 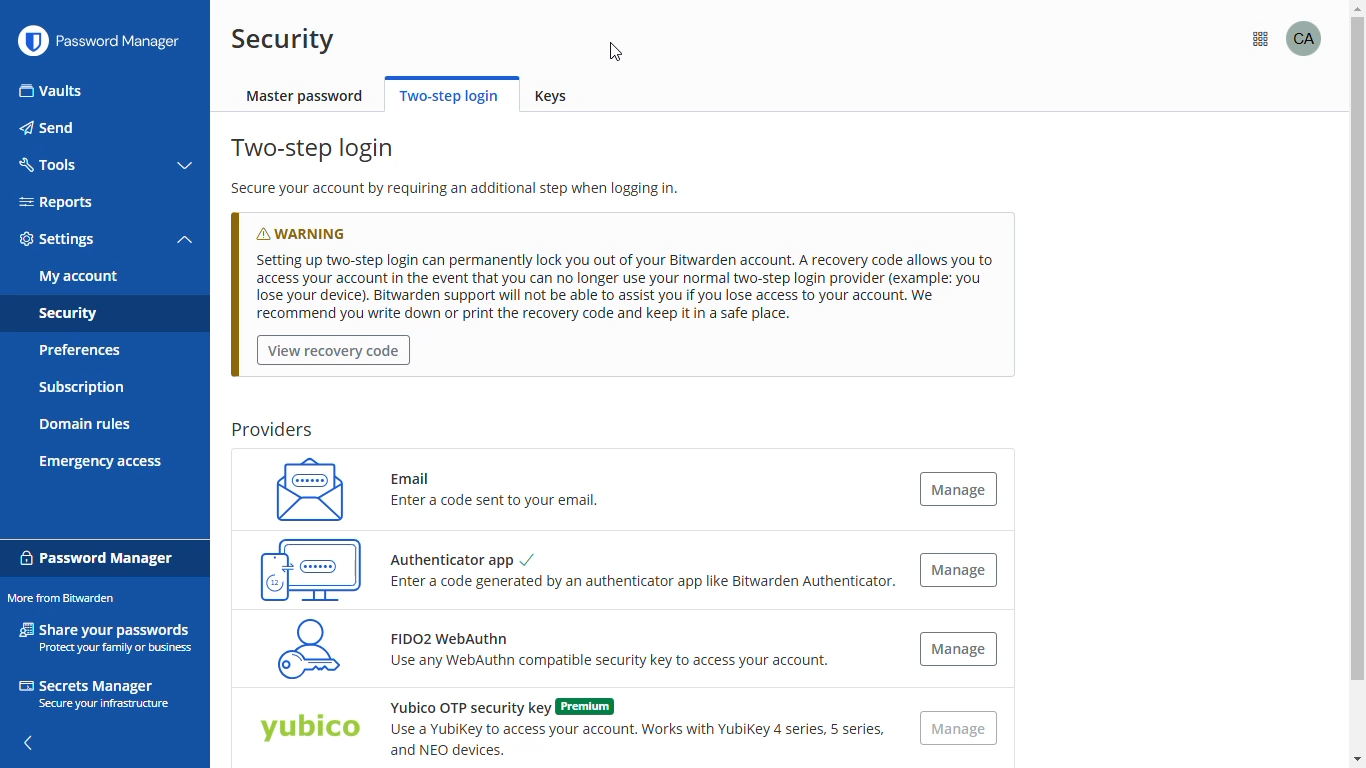 What do you see at coordinates (93, 693) in the screenshot?
I see `secrets manager` at bounding box center [93, 693].